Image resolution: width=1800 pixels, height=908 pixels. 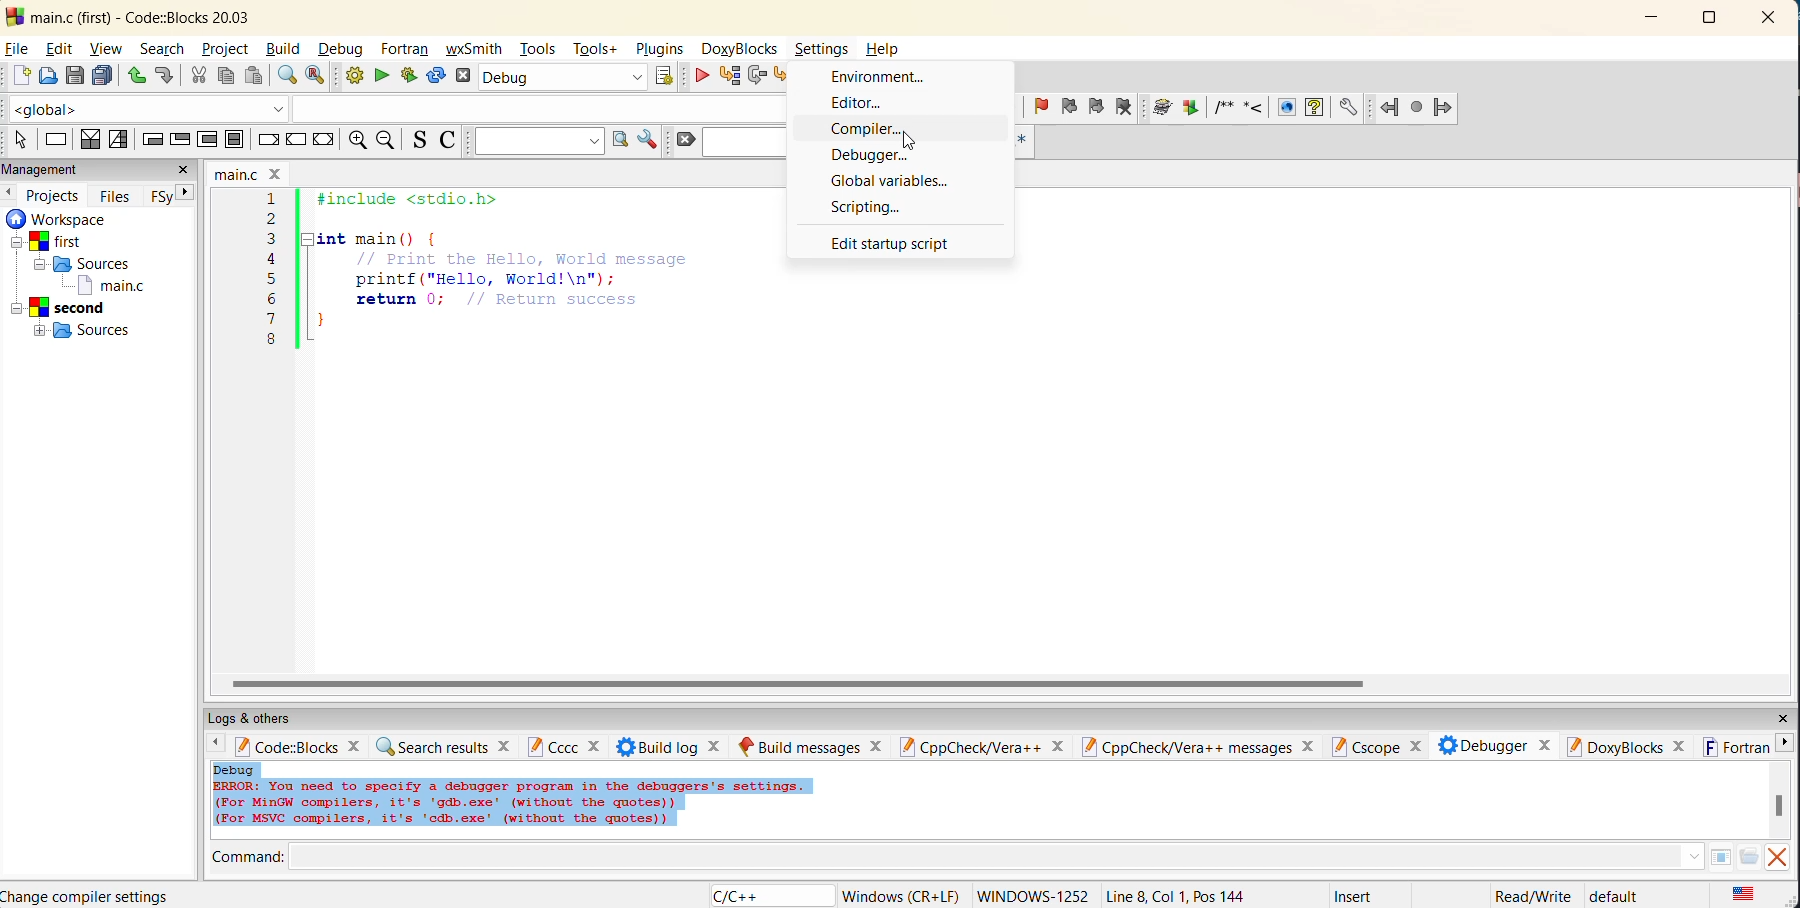 What do you see at coordinates (537, 140) in the screenshot?
I see `text to search` at bounding box center [537, 140].